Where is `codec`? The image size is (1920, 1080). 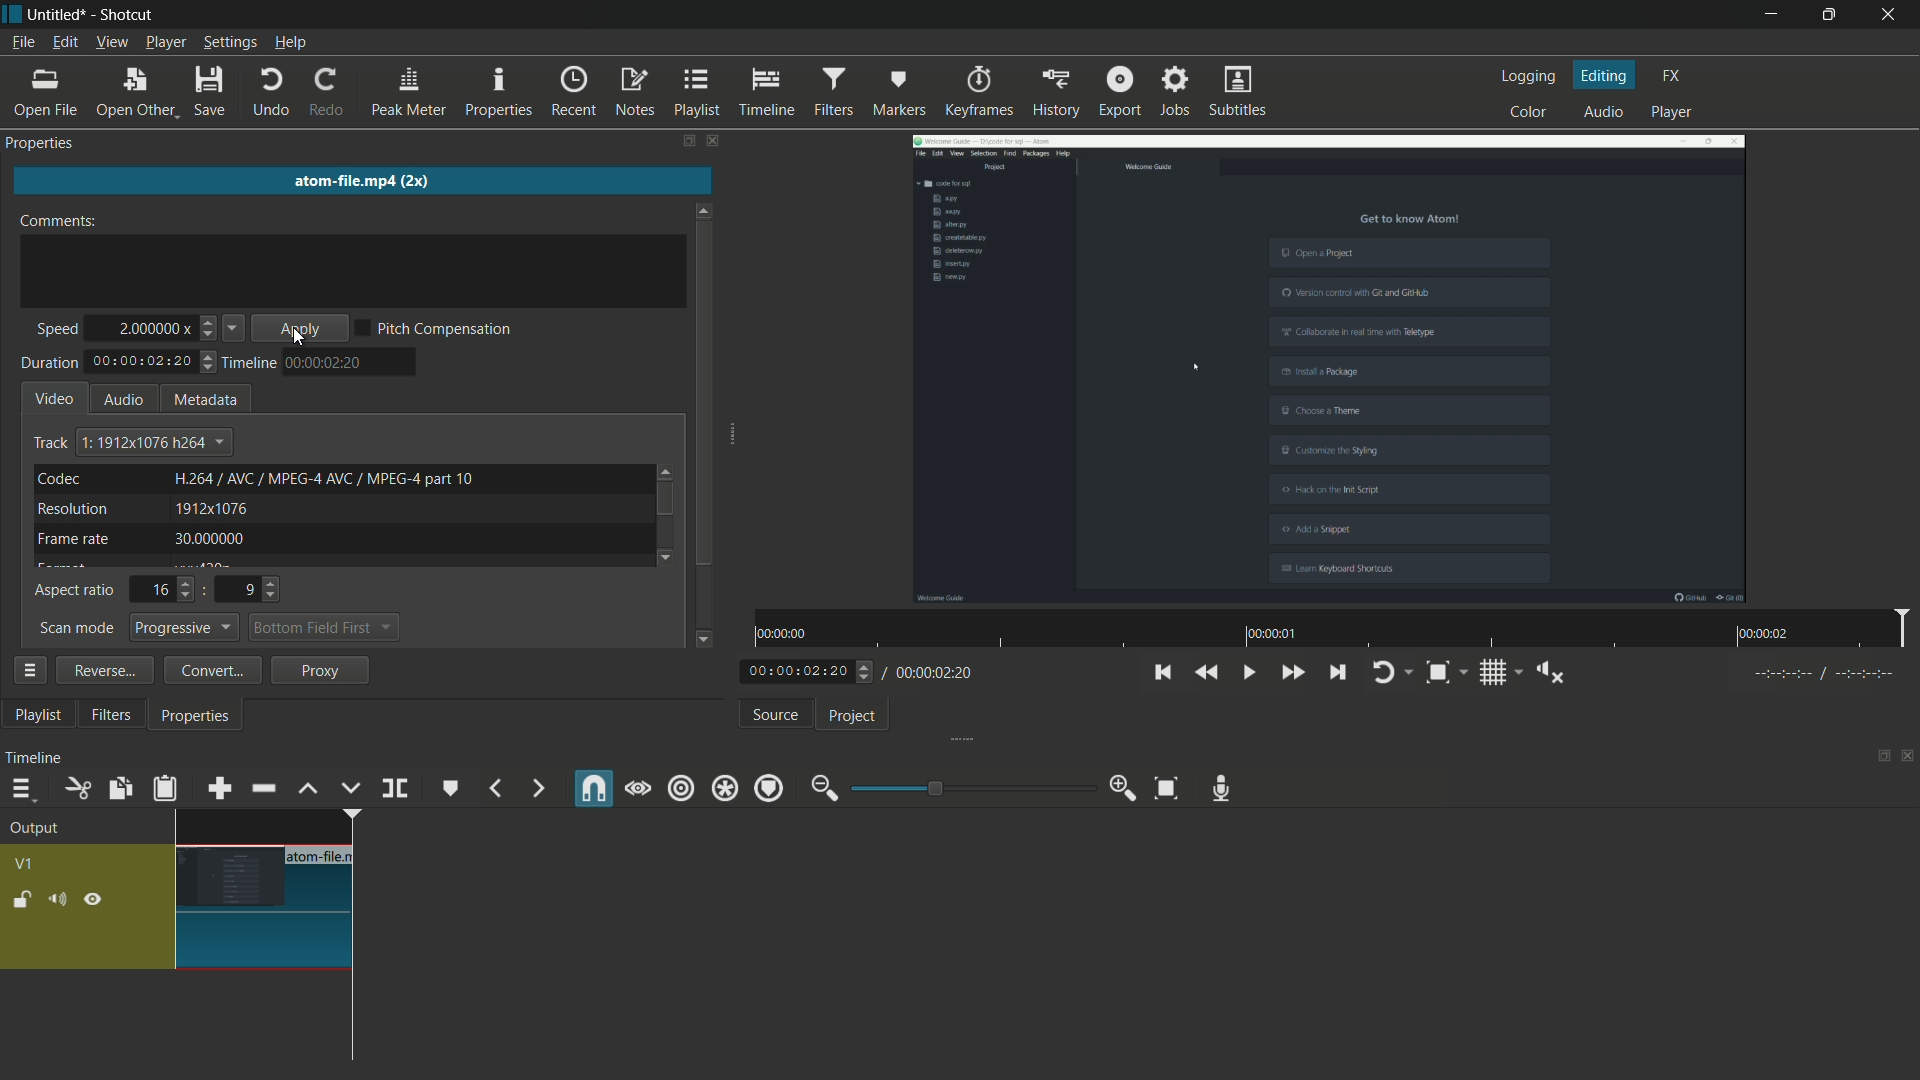 codec is located at coordinates (60, 478).